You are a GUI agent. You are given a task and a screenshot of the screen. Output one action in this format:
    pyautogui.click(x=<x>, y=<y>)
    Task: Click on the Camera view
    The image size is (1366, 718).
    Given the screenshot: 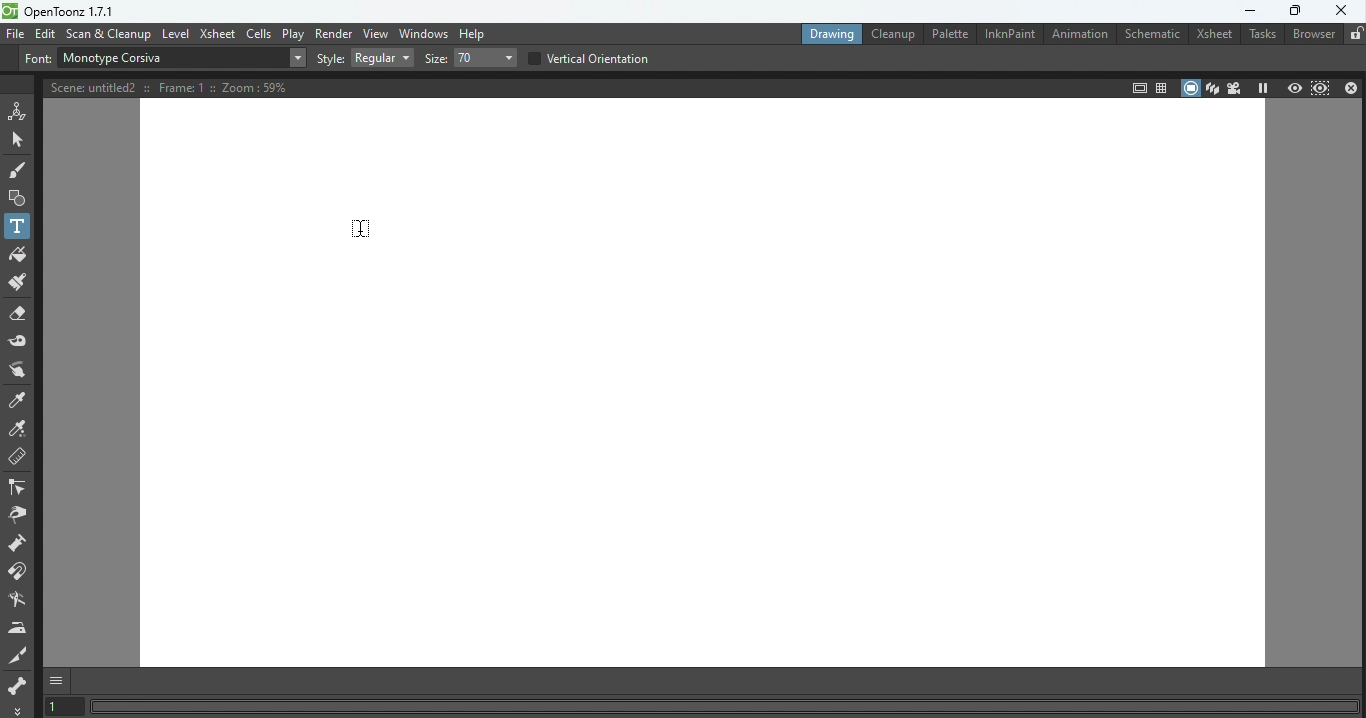 What is the action you would take?
    pyautogui.click(x=1234, y=87)
    